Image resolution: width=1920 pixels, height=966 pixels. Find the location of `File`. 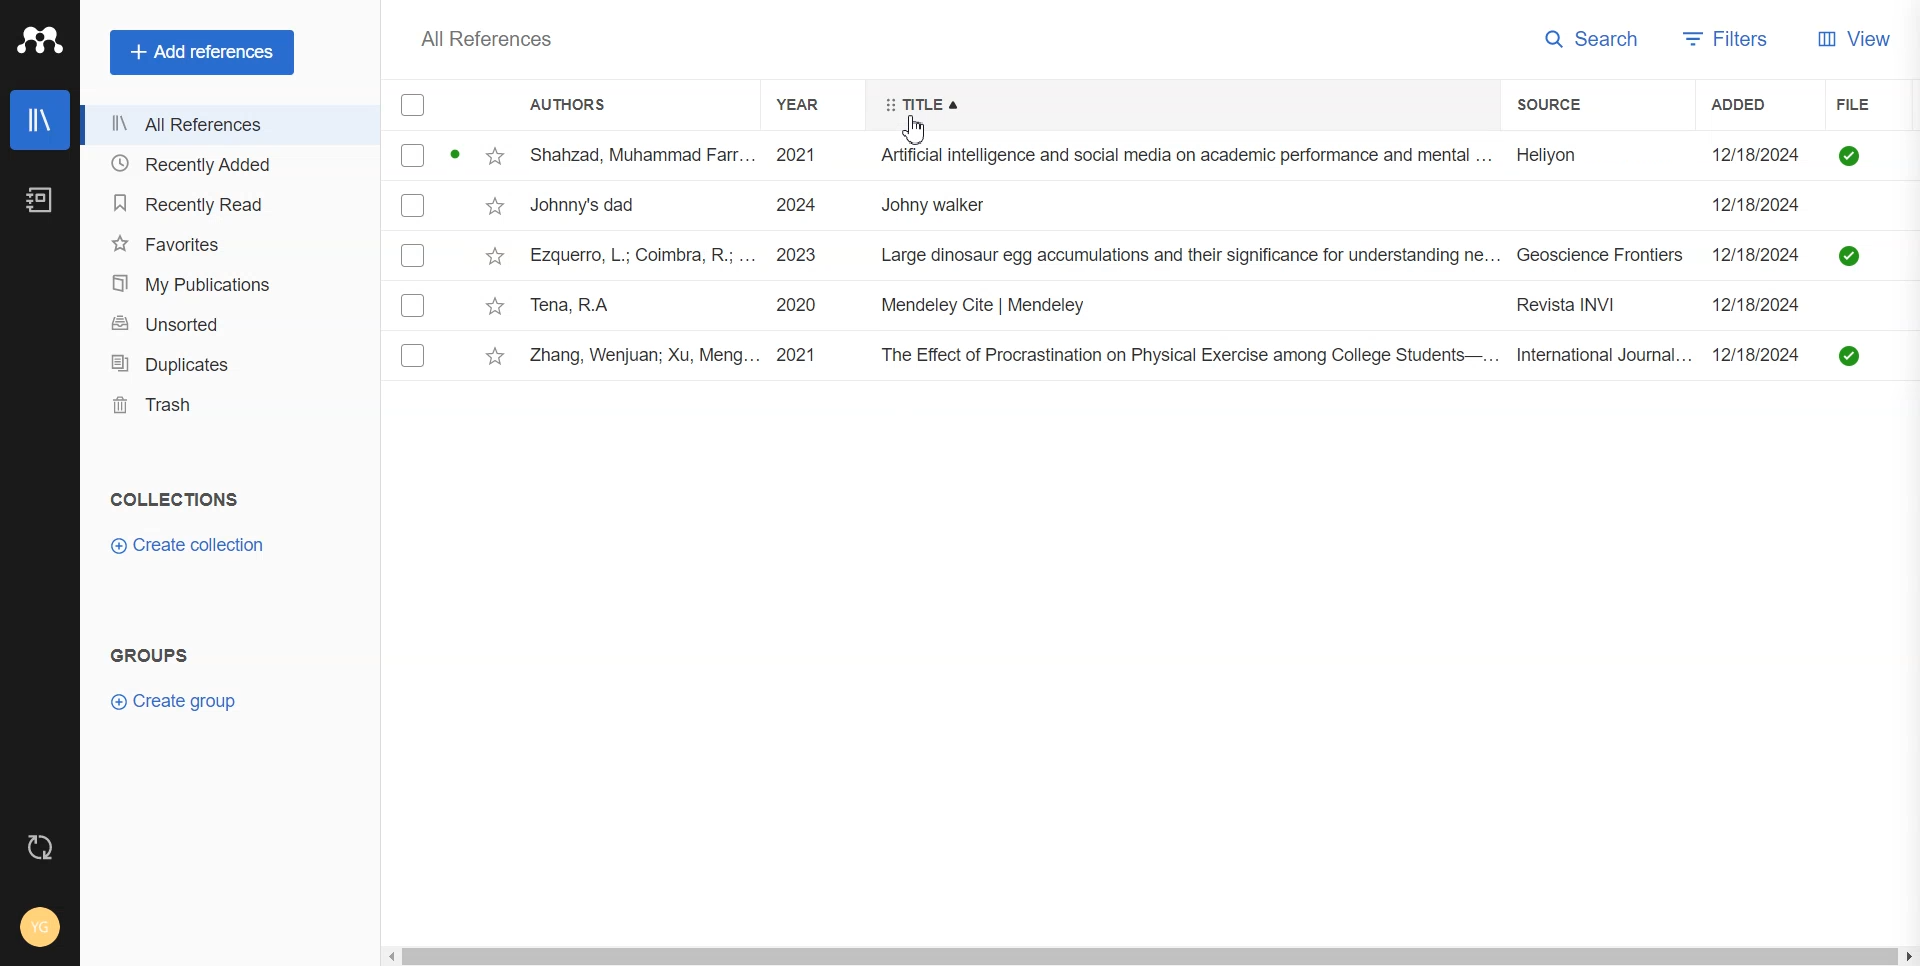

File is located at coordinates (1223, 255).